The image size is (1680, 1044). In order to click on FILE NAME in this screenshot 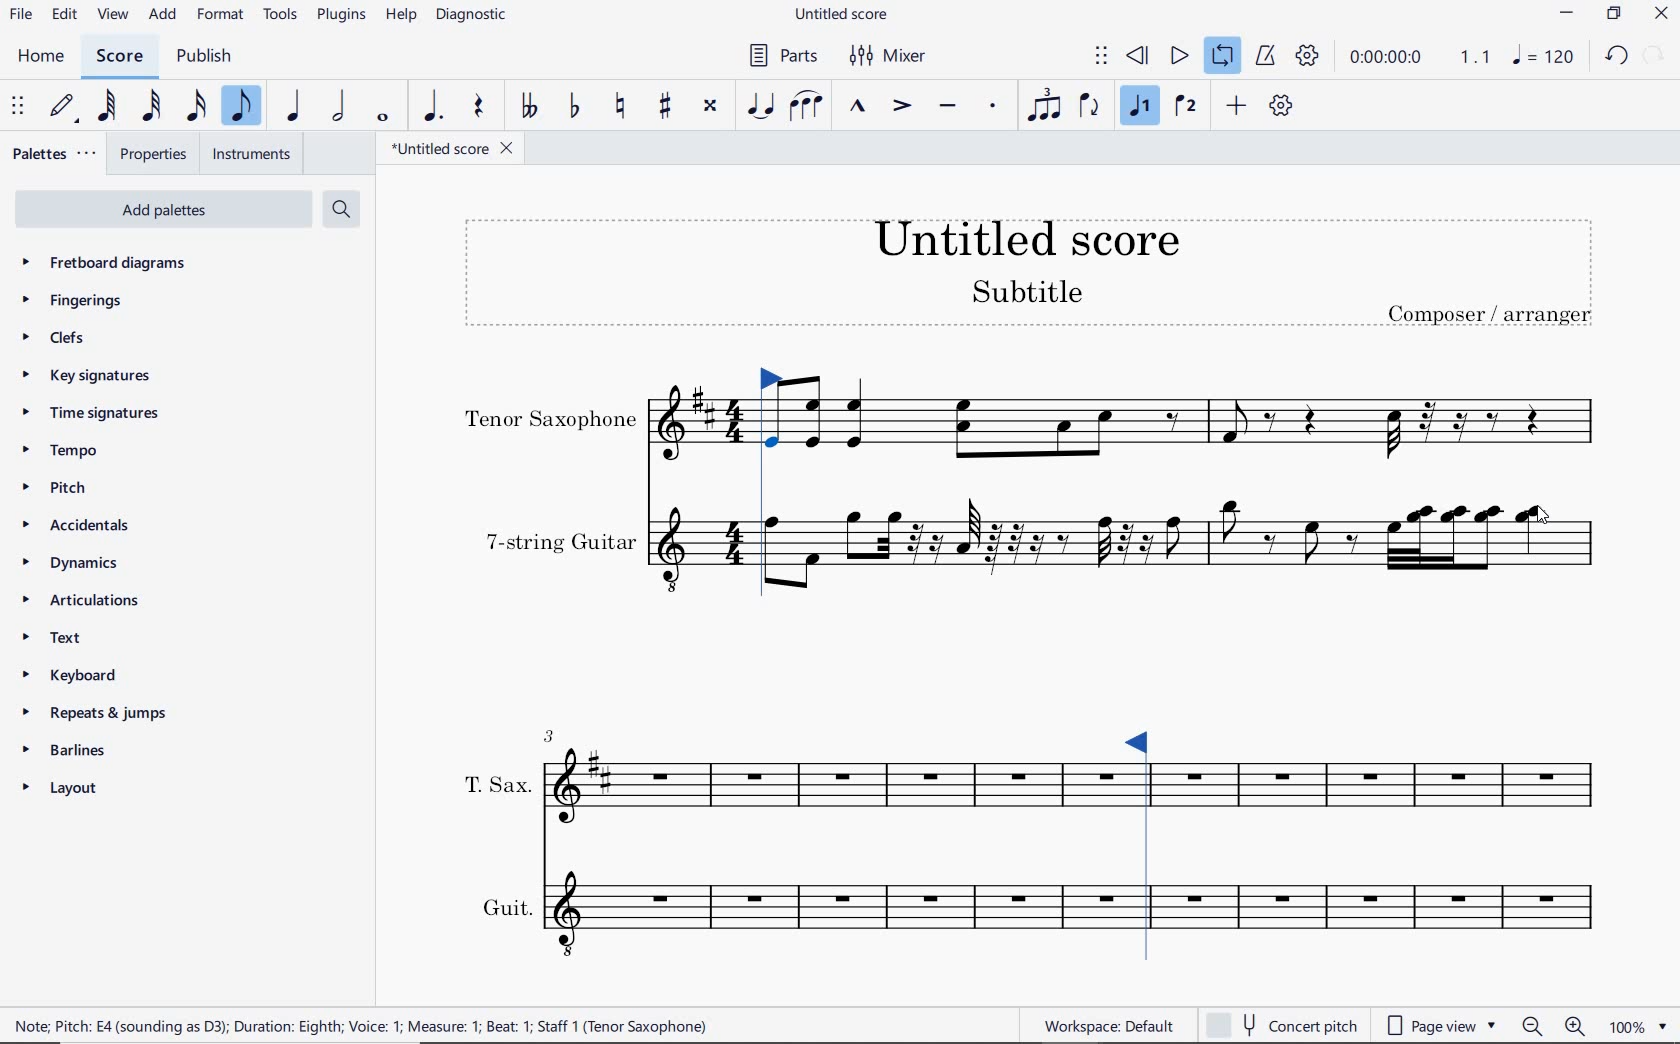, I will do `click(845, 13)`.